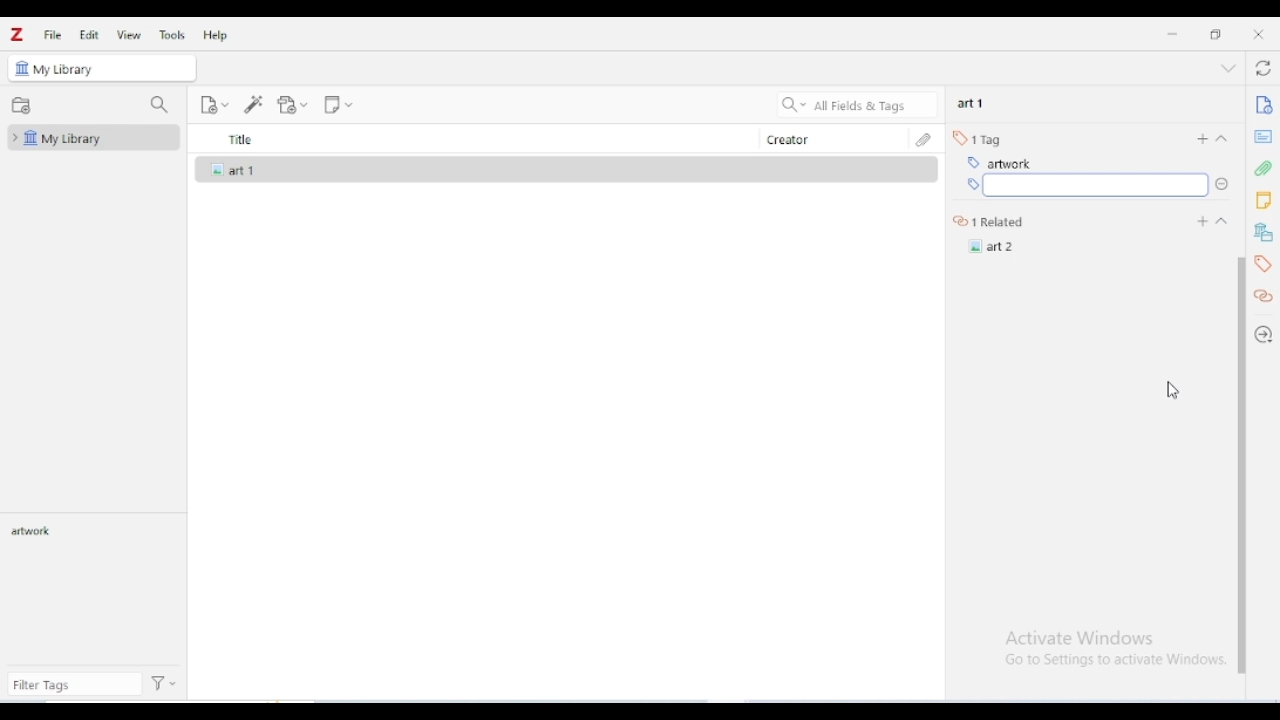 The width and height of the screenshot is (1280, 720). Describe the element at coordinates (1198, 143) in the screenshot. I see `add` at that location.